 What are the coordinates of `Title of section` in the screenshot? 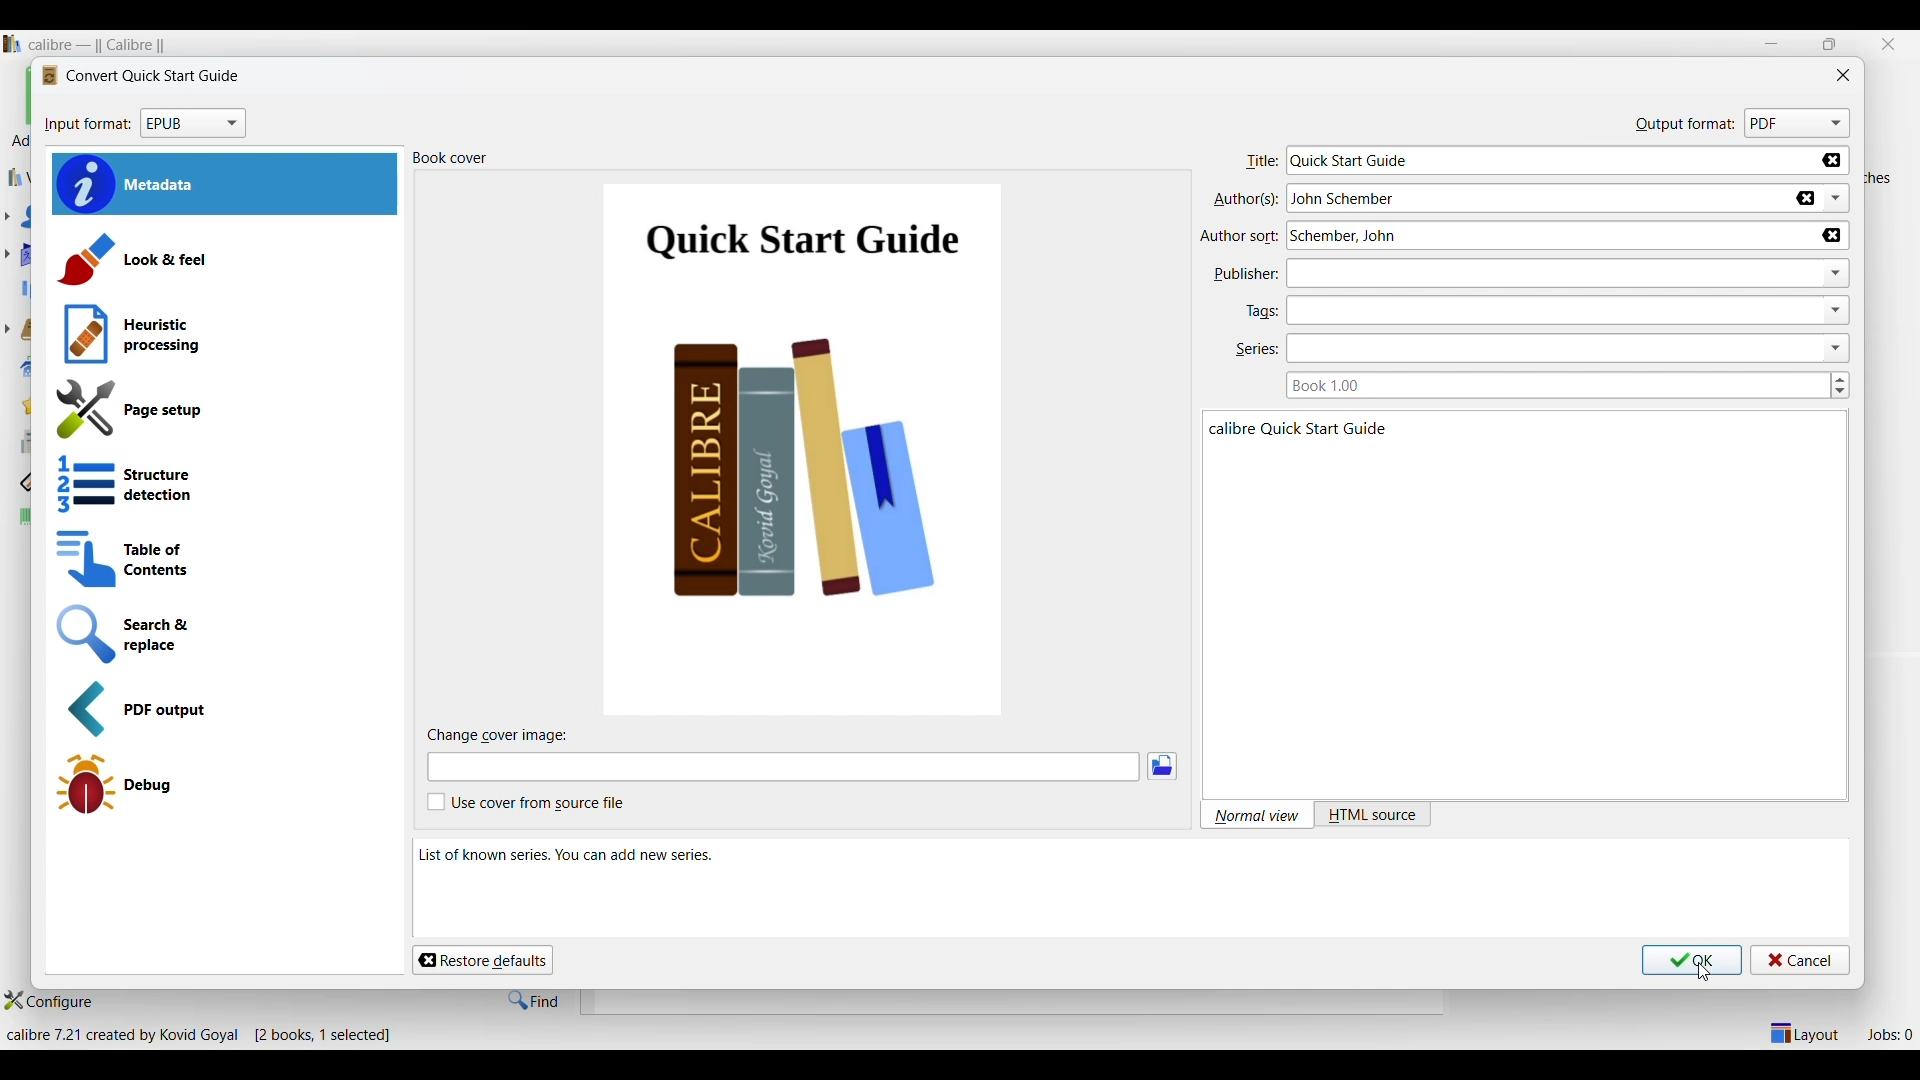 It's located at (450, 157).